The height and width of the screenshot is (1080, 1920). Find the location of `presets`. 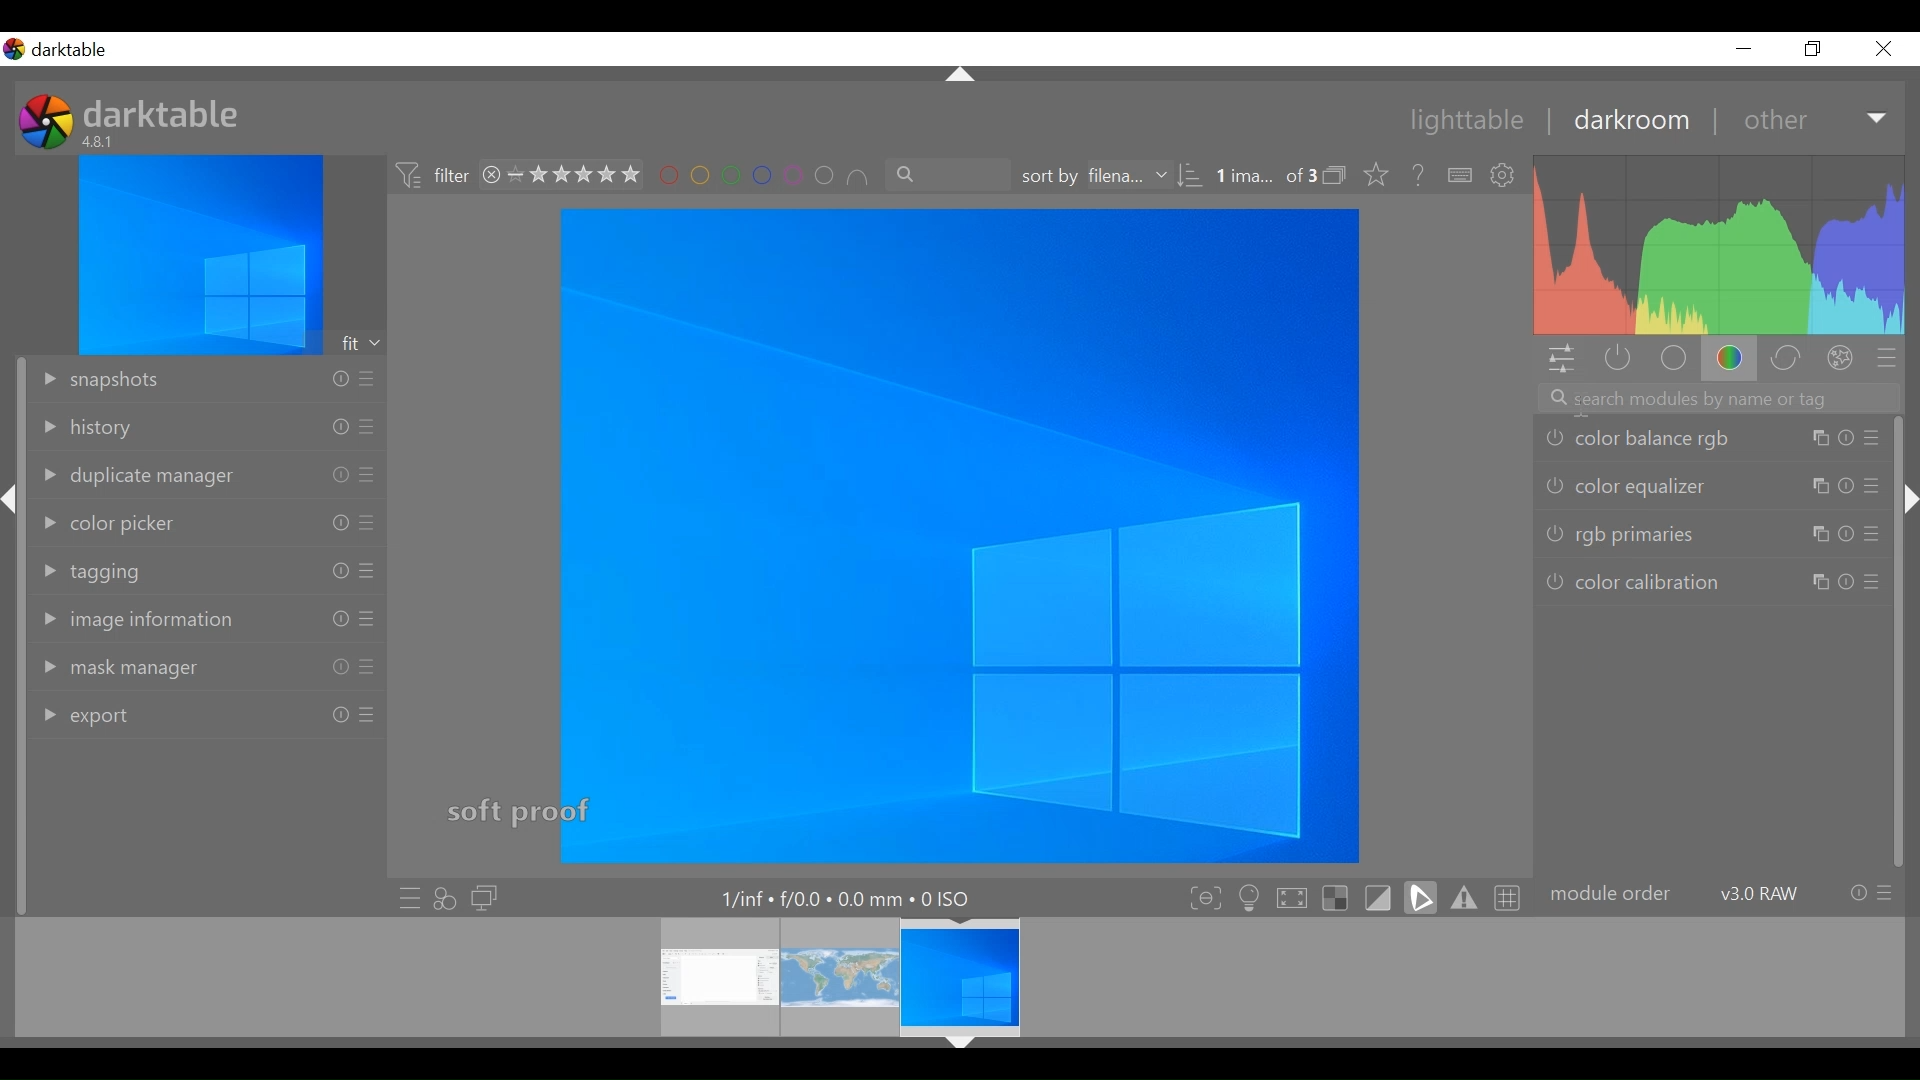

presets is located at coordinates (369, 475).